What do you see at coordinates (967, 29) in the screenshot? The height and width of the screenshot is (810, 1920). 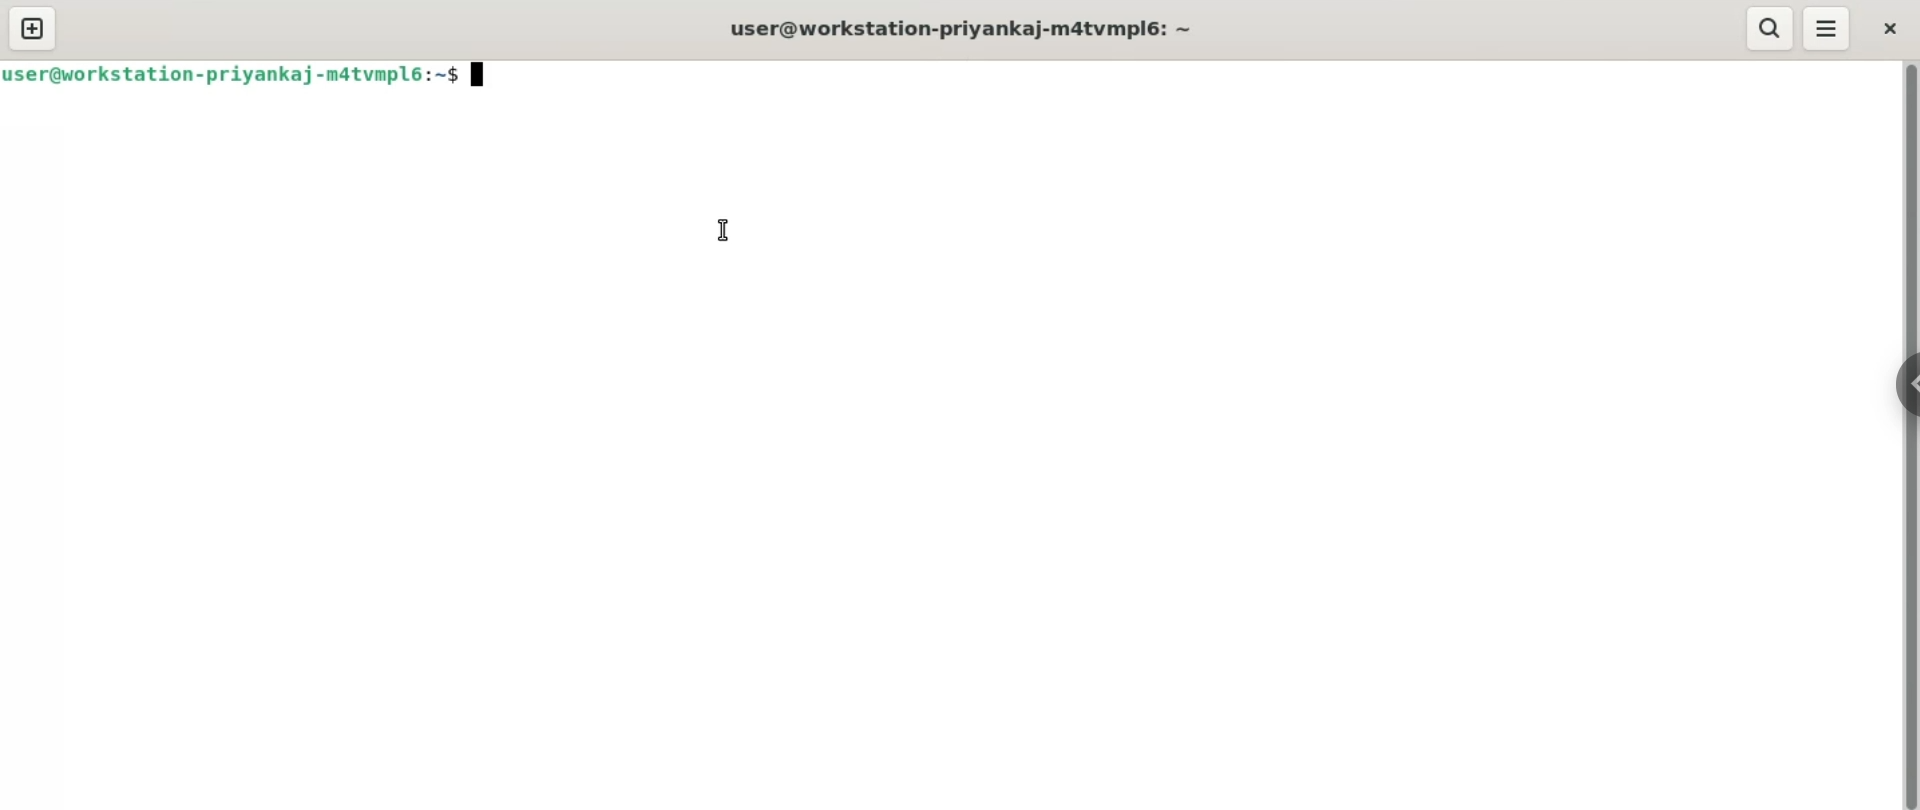 I see ` user@workstation-priyanka-m4tvmpl6:~` at bounding box center [967, 29].